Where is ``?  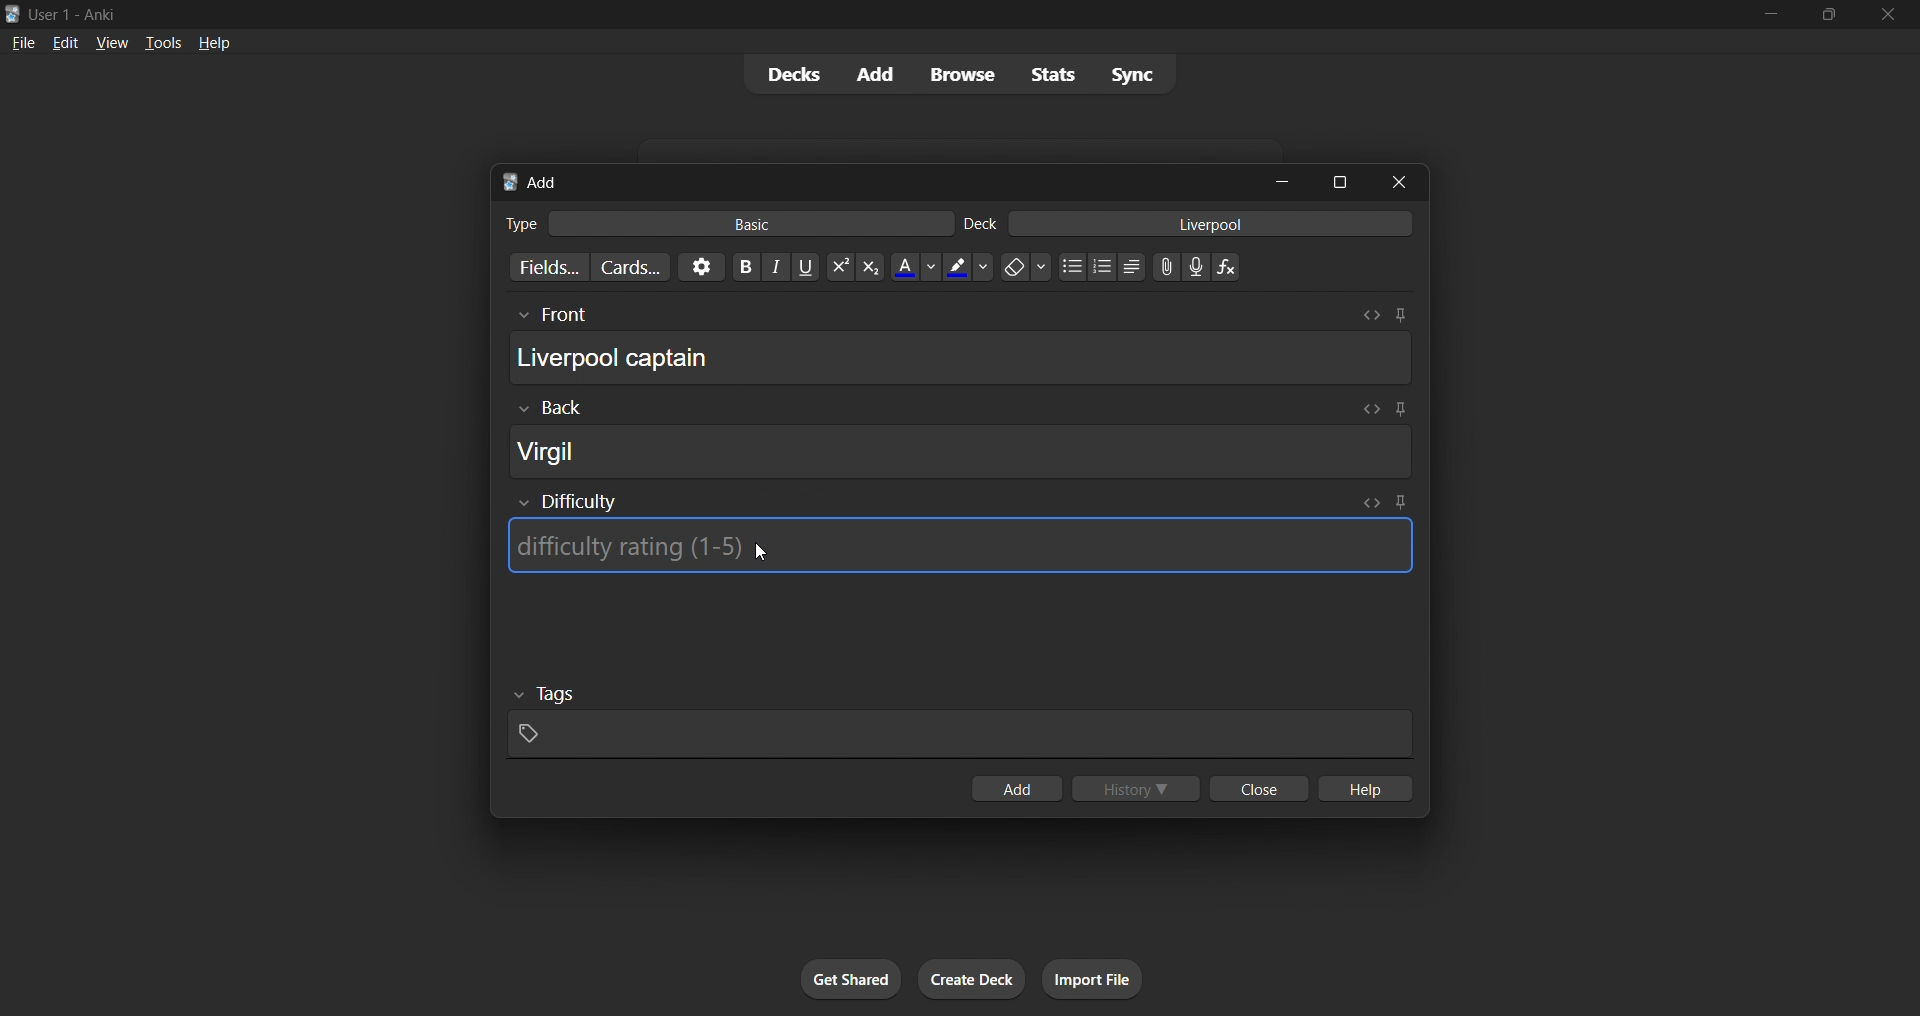
 is located at coordinates (546, 695).